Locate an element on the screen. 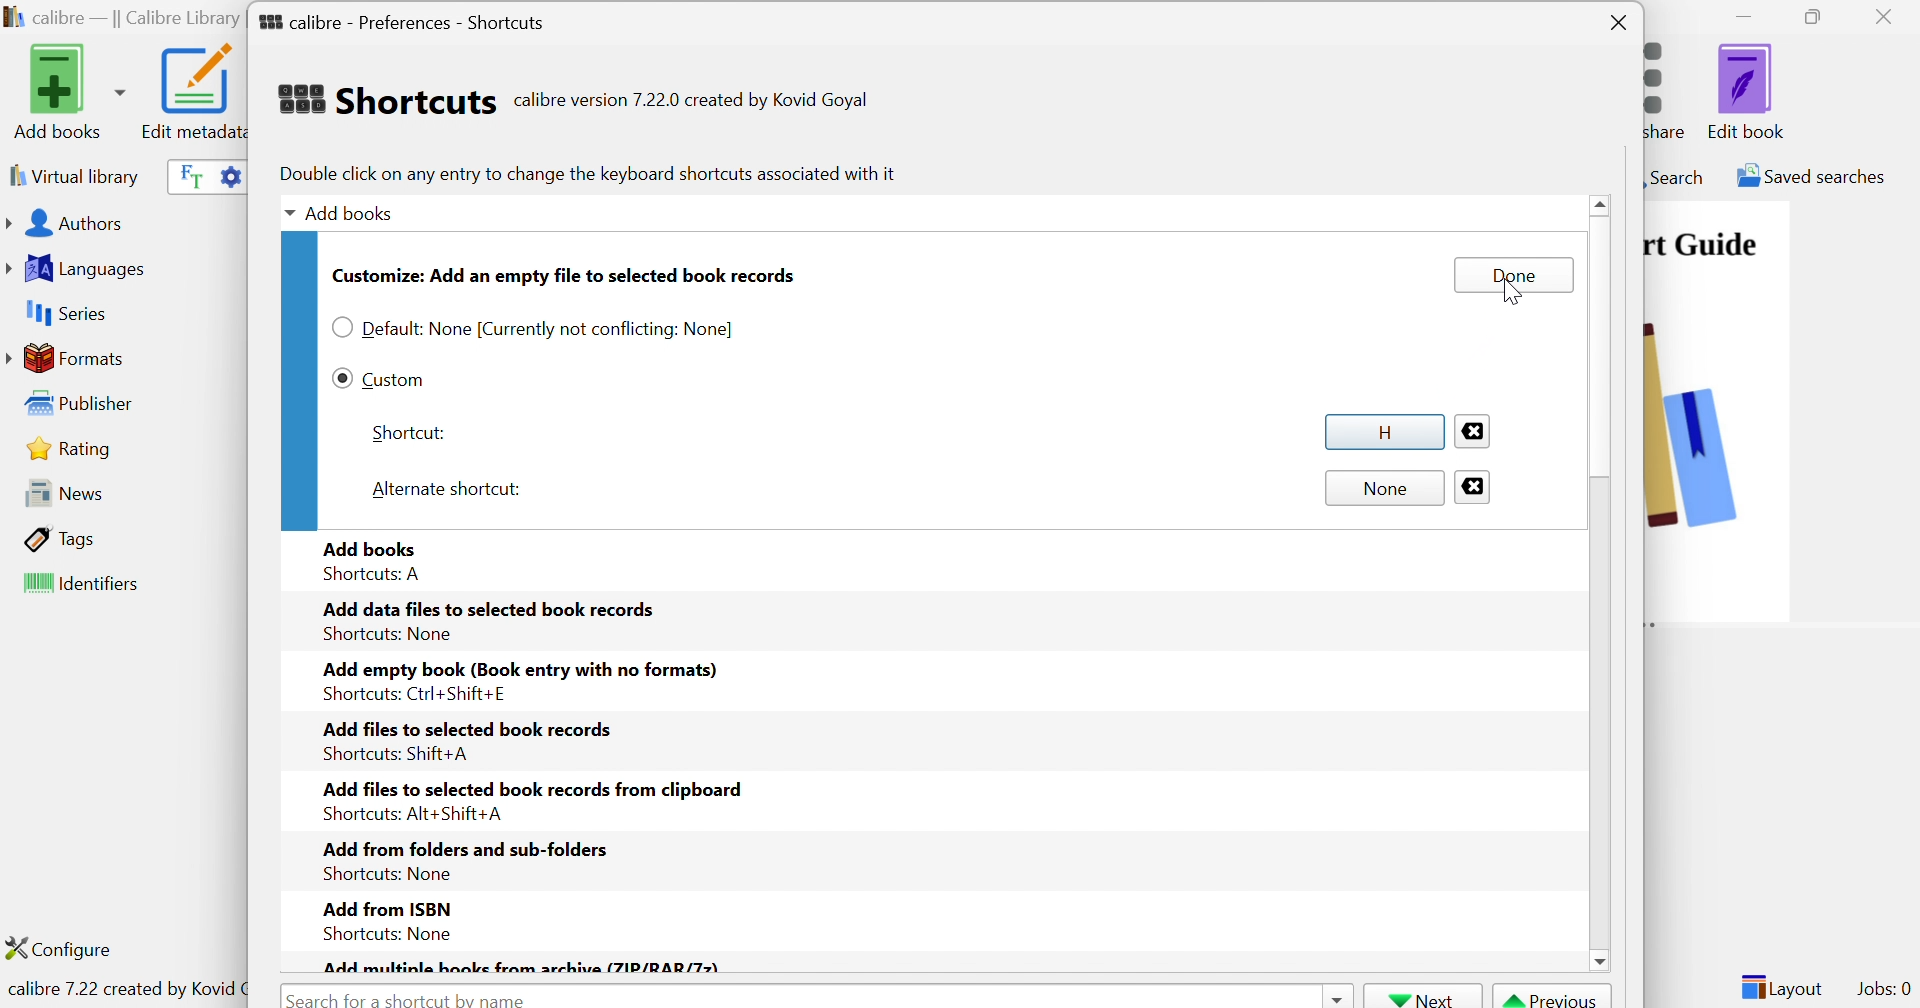 The height and width of the screenshot is (1008, 1920). Shortcut is located at coordinates (408, 433).